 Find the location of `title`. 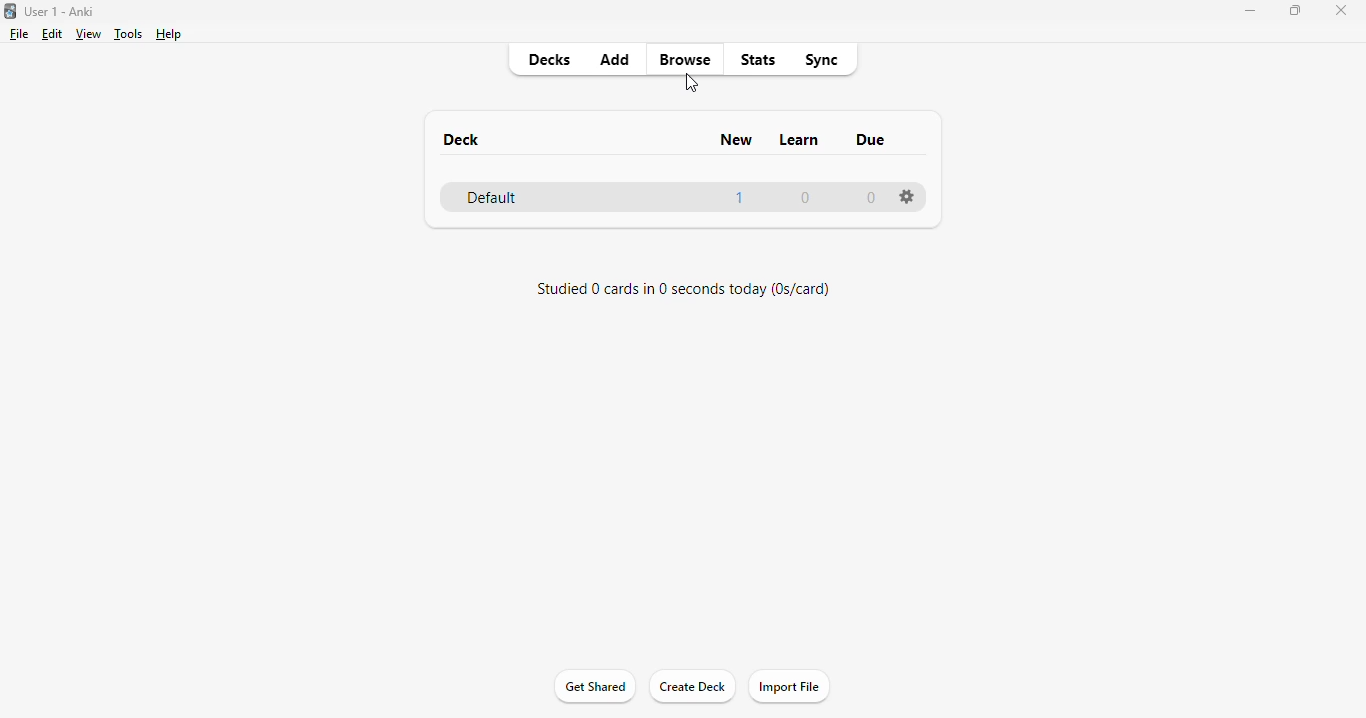

title is located at coordinates (60, 11).